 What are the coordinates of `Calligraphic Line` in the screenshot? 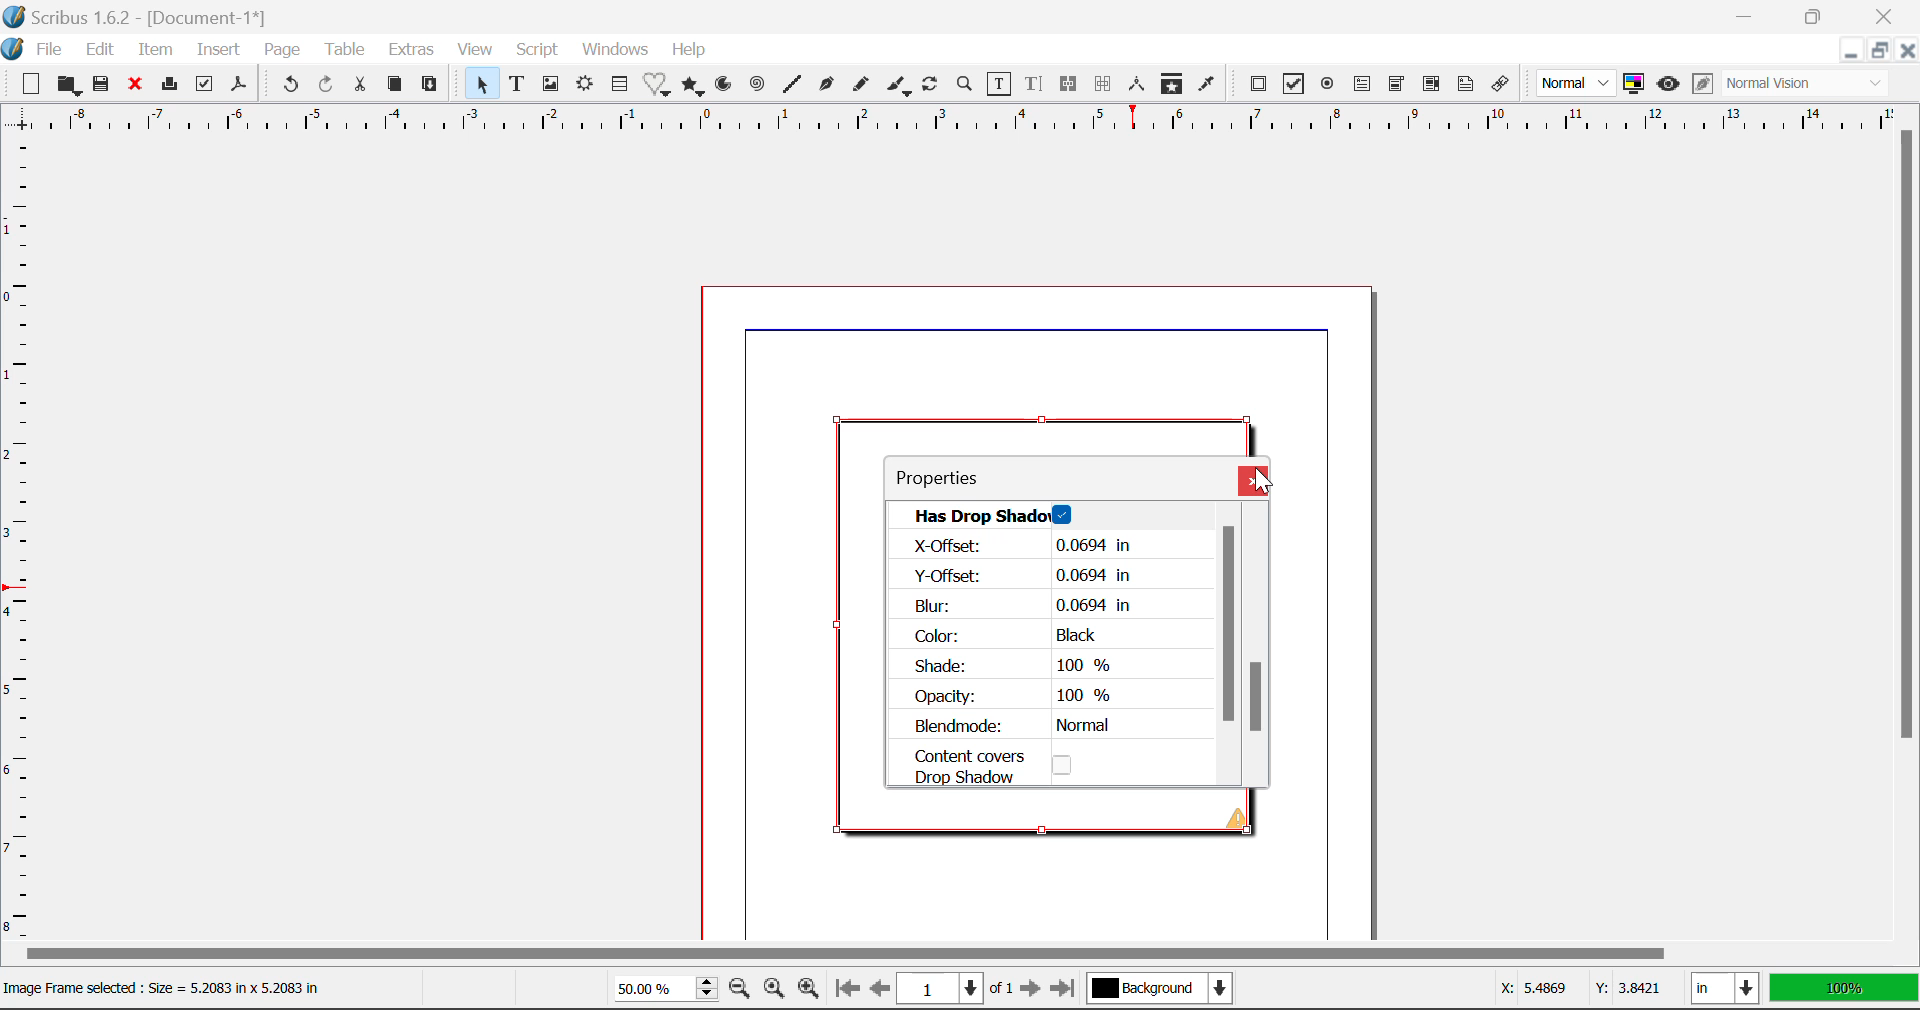 It's located at (900, 88).